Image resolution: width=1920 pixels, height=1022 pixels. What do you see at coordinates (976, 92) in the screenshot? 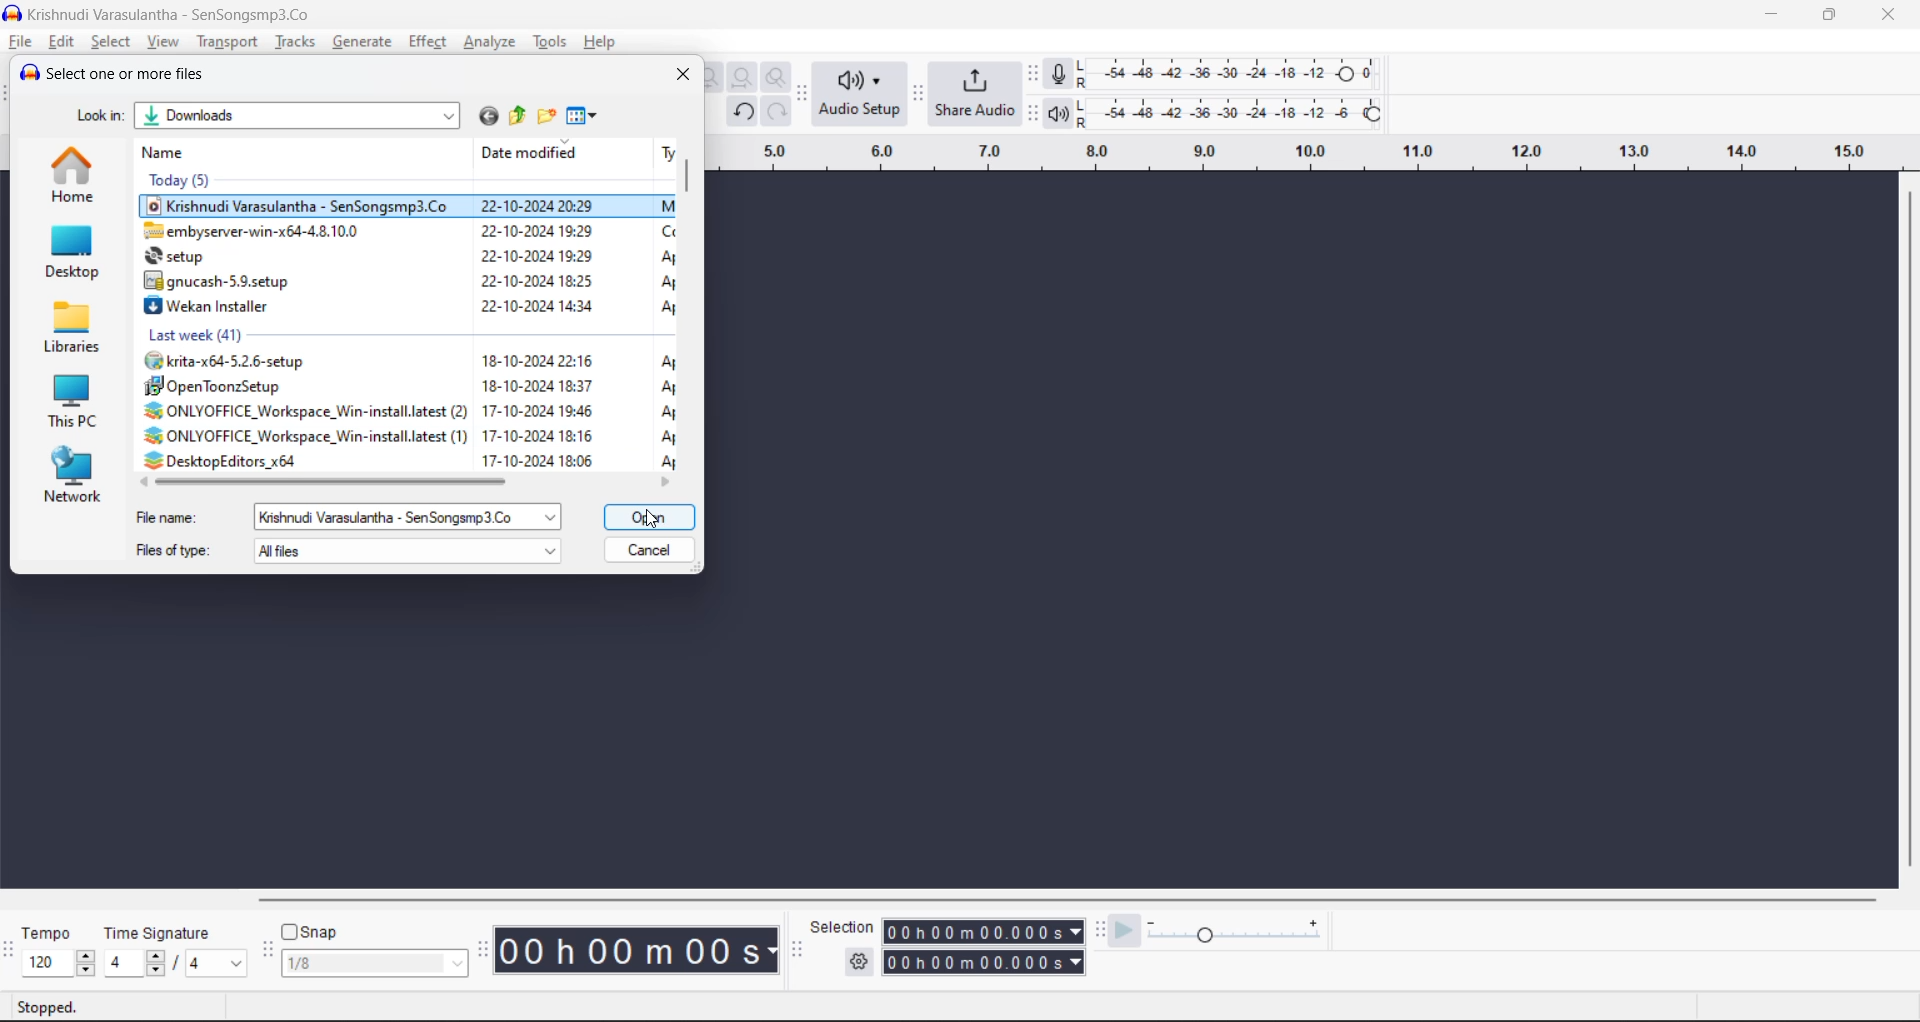
I see `share audio` at bounding box center [976, 92].